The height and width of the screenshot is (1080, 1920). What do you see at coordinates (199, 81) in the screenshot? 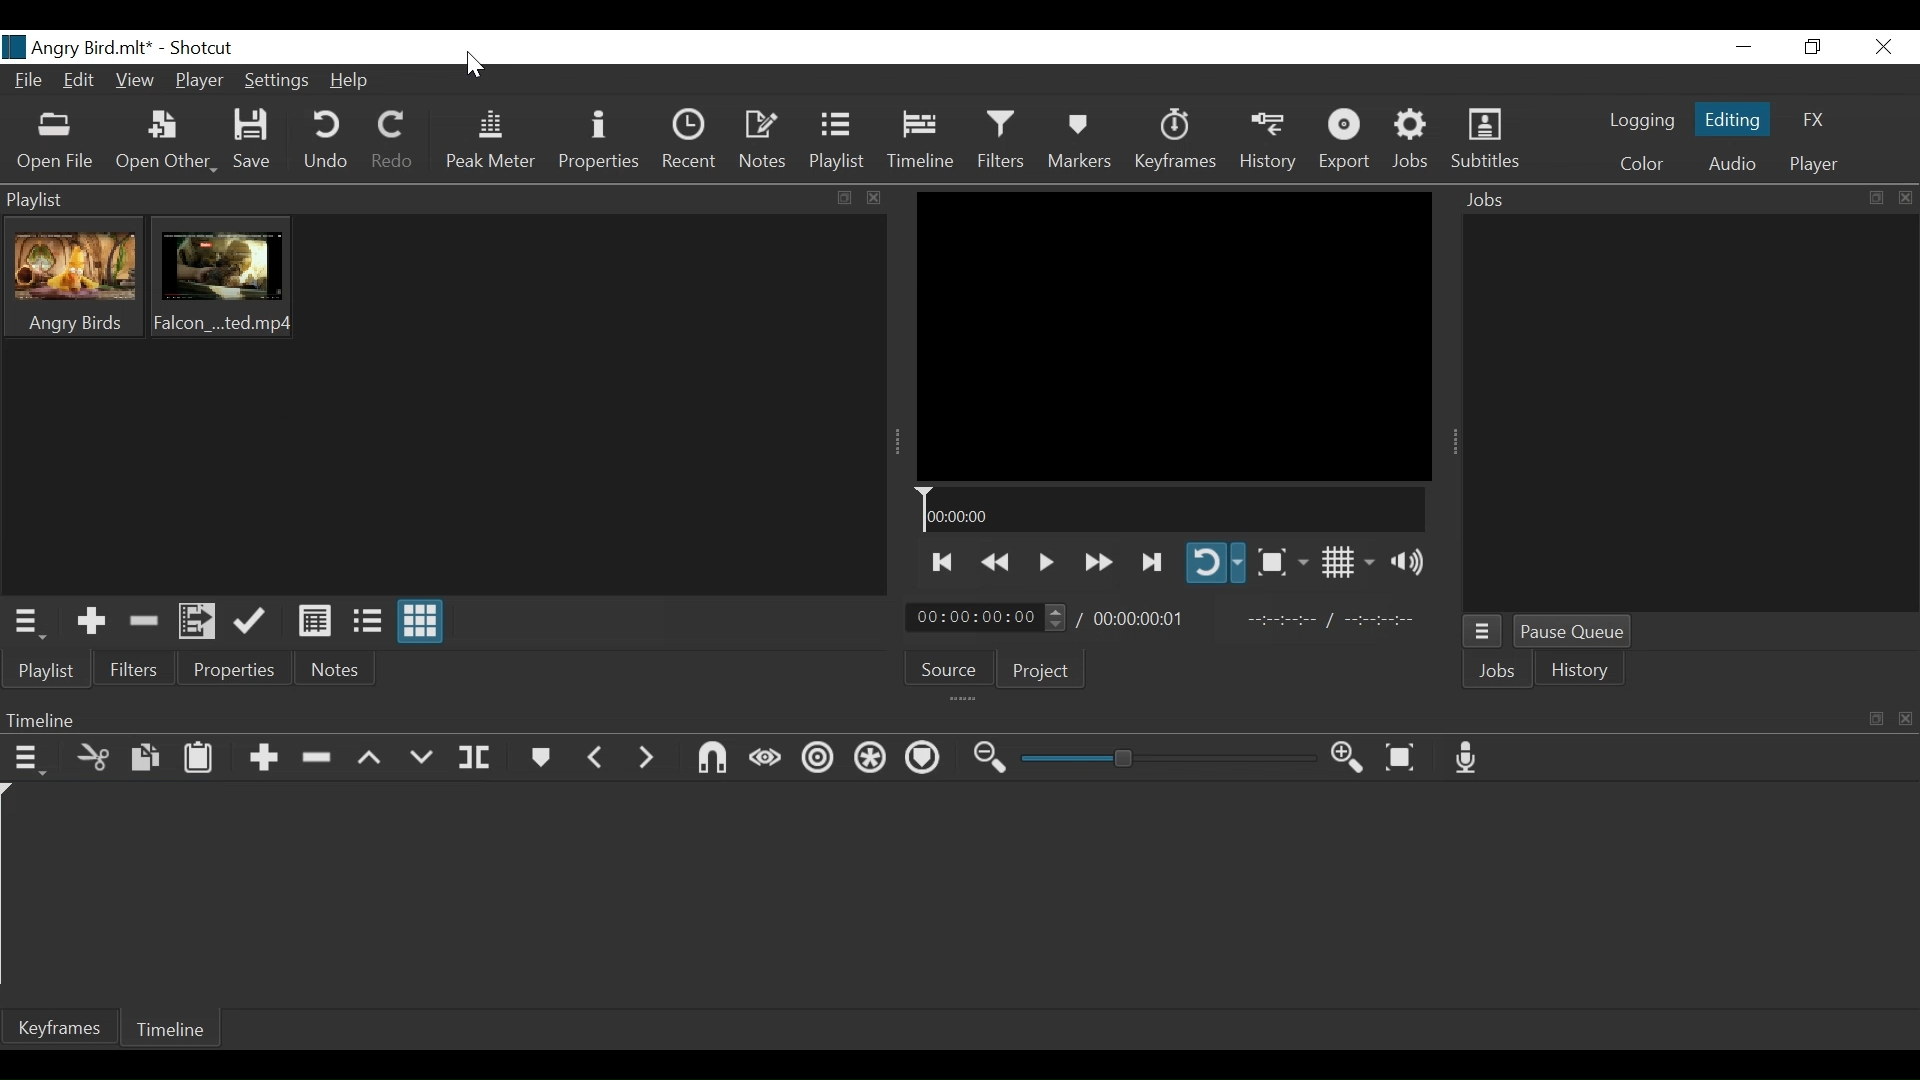
I see `Player` at bounding box center [199, 81].